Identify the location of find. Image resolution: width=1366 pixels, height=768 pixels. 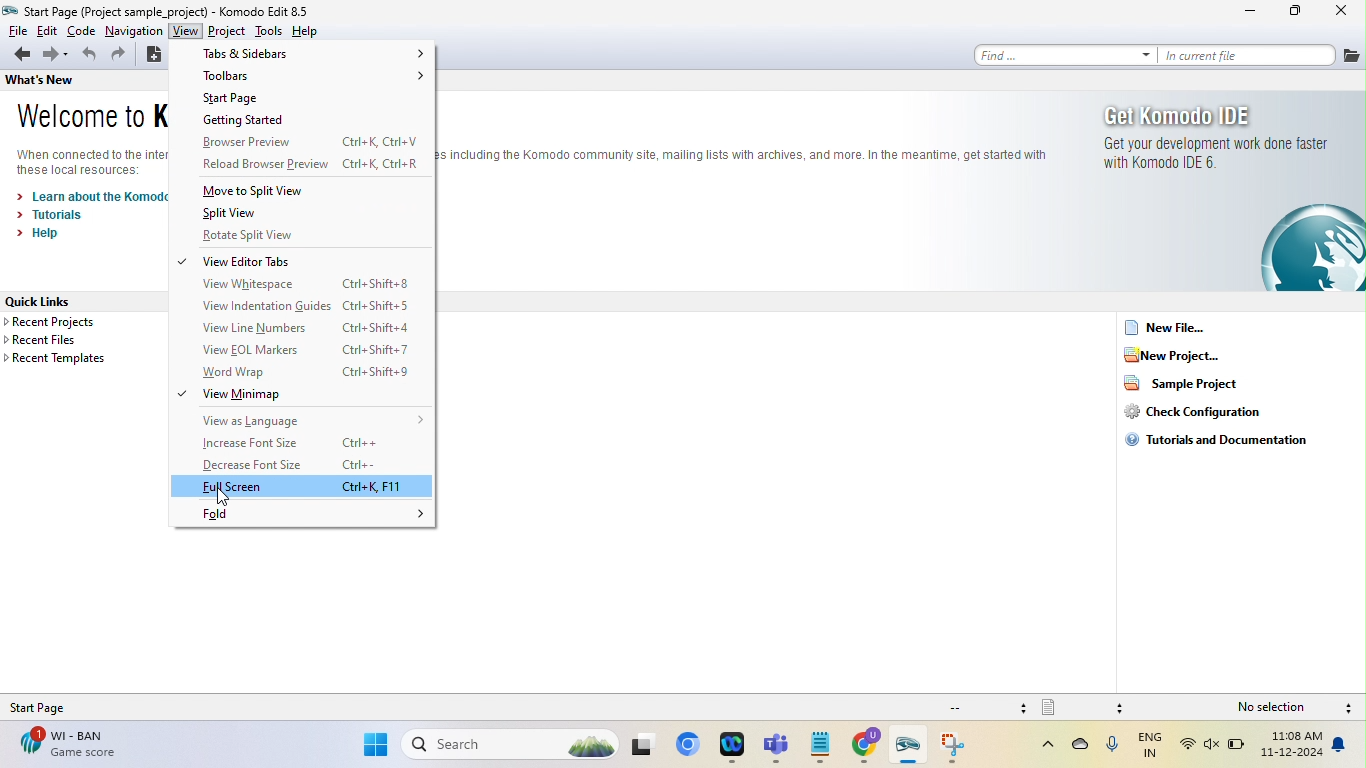
(1060, 54).